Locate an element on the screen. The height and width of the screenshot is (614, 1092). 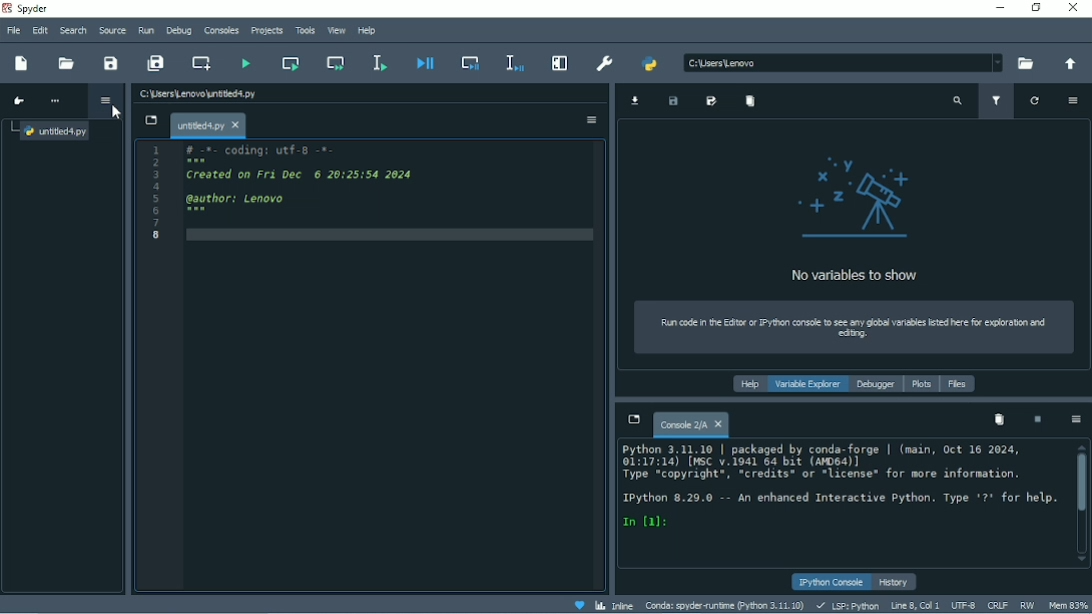
Help spyder is located at coordinates (579, 604).